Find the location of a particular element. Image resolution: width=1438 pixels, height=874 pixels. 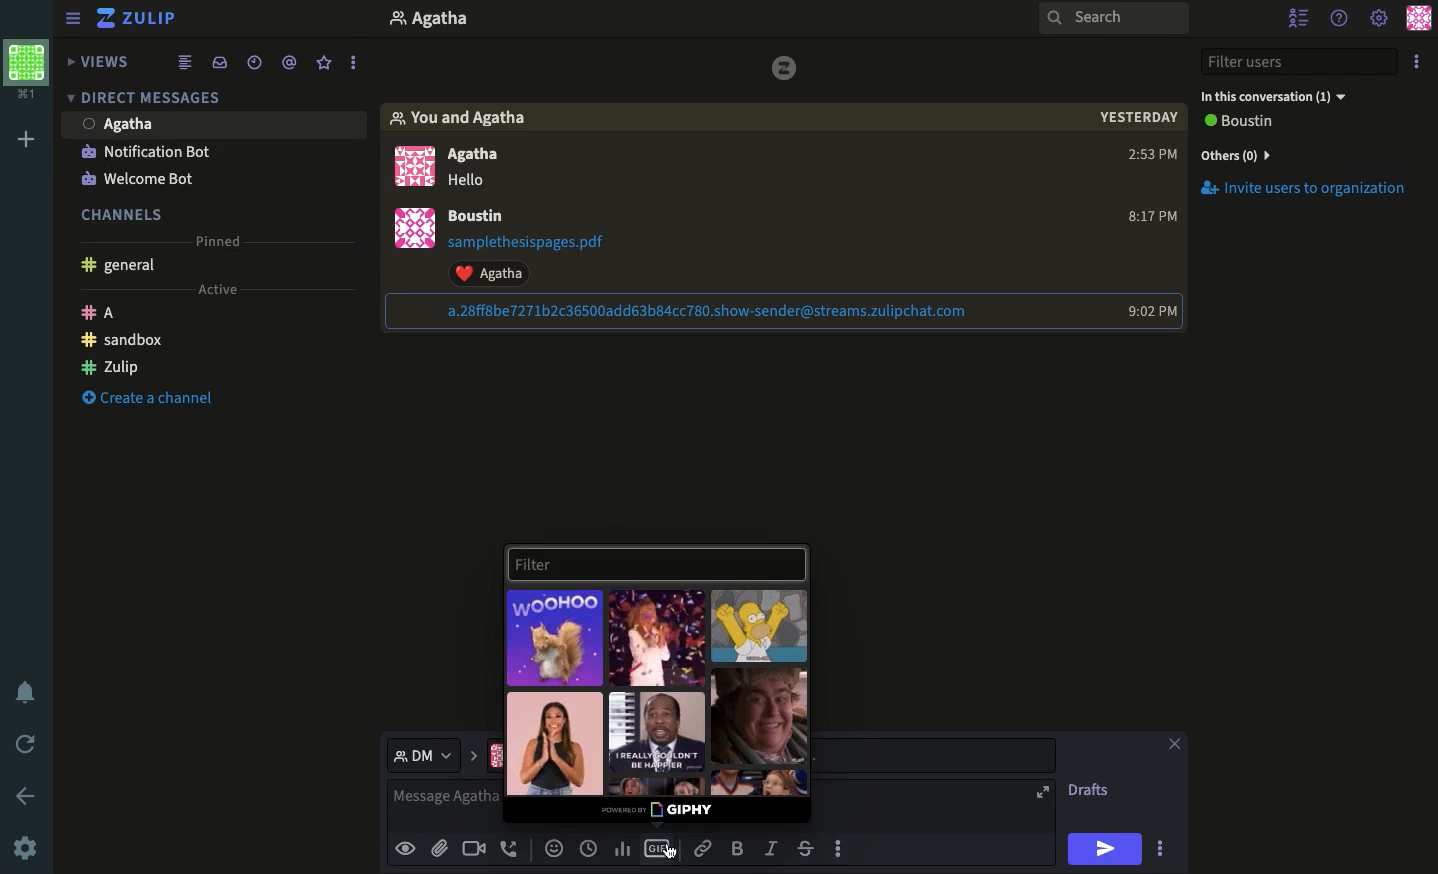

Preview is located at coordinates (408, 849).